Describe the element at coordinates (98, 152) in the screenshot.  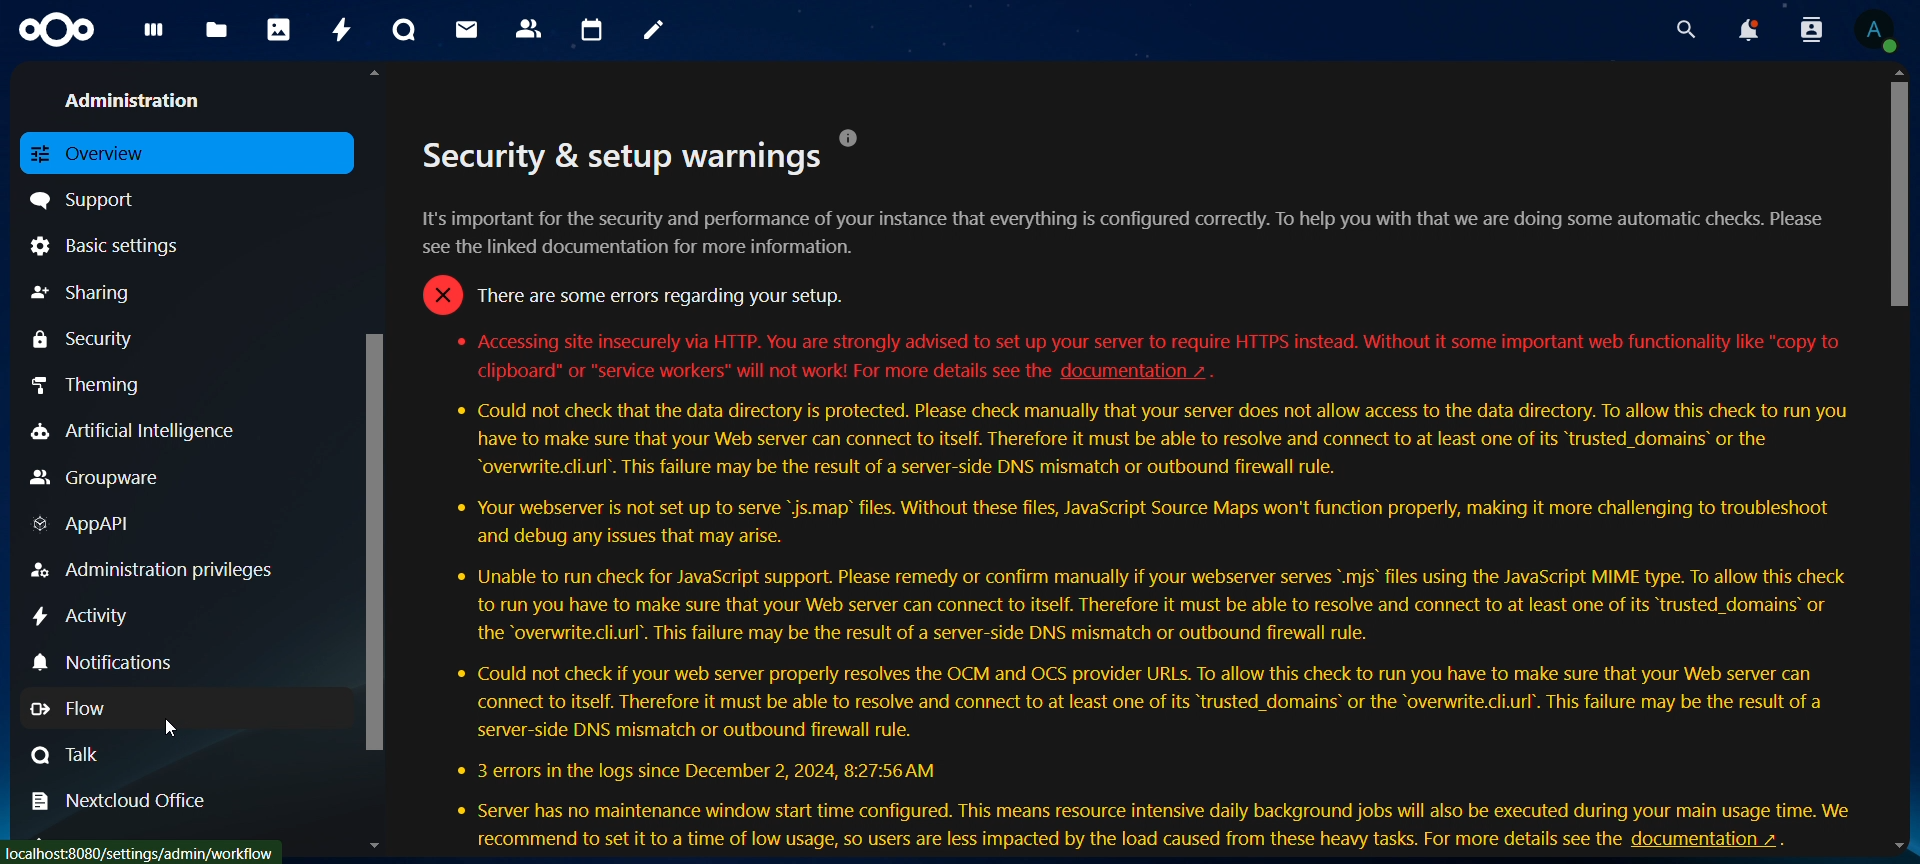
I see `overview` at that location.